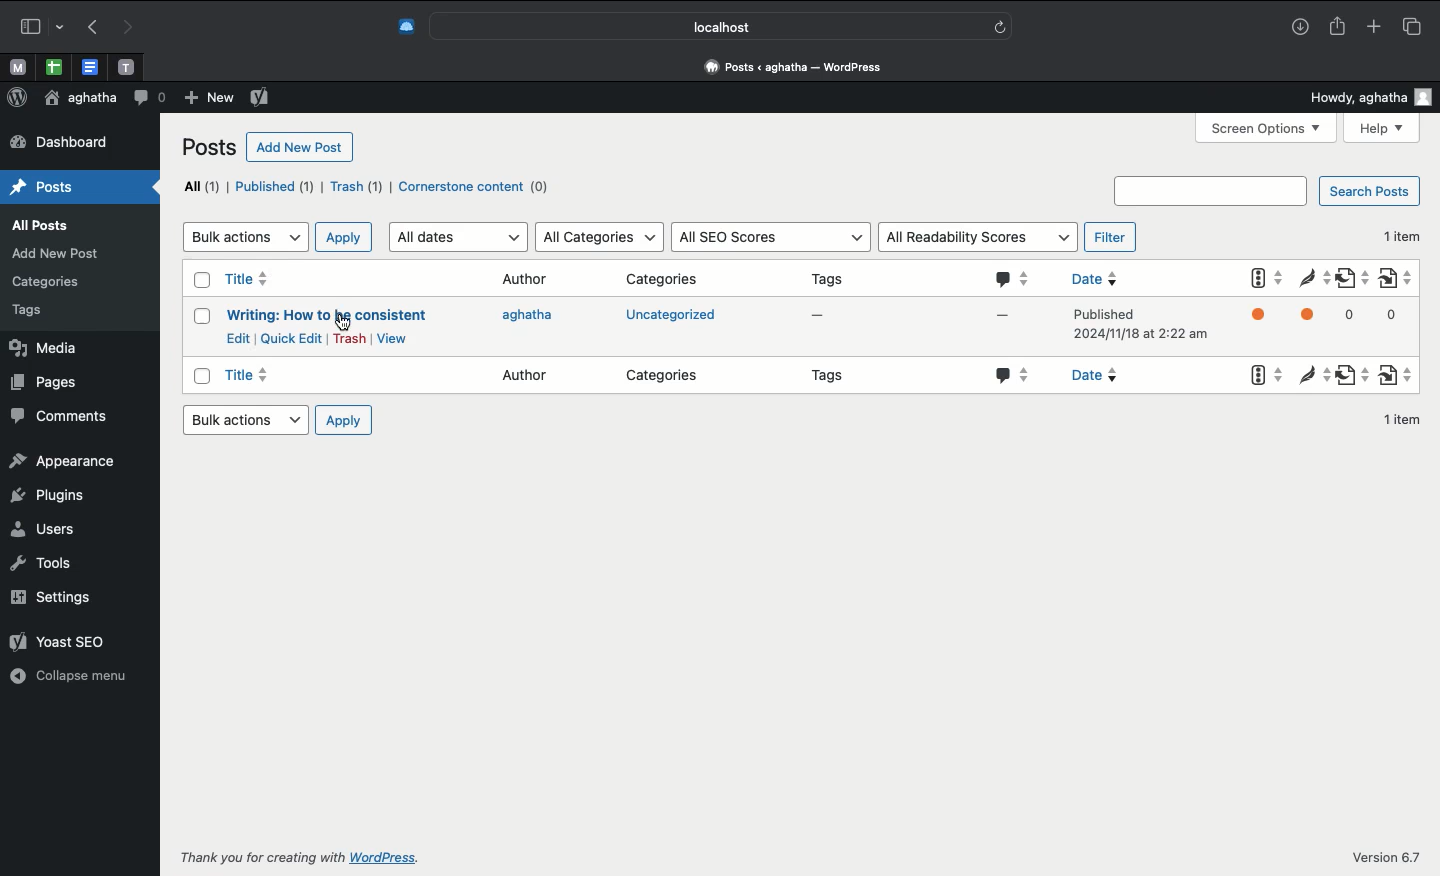 The image size is (1440, 876). What do you see at coordinates (718, 27) in the screenshot?
I see `localhost` at bounding box center [718, 27].